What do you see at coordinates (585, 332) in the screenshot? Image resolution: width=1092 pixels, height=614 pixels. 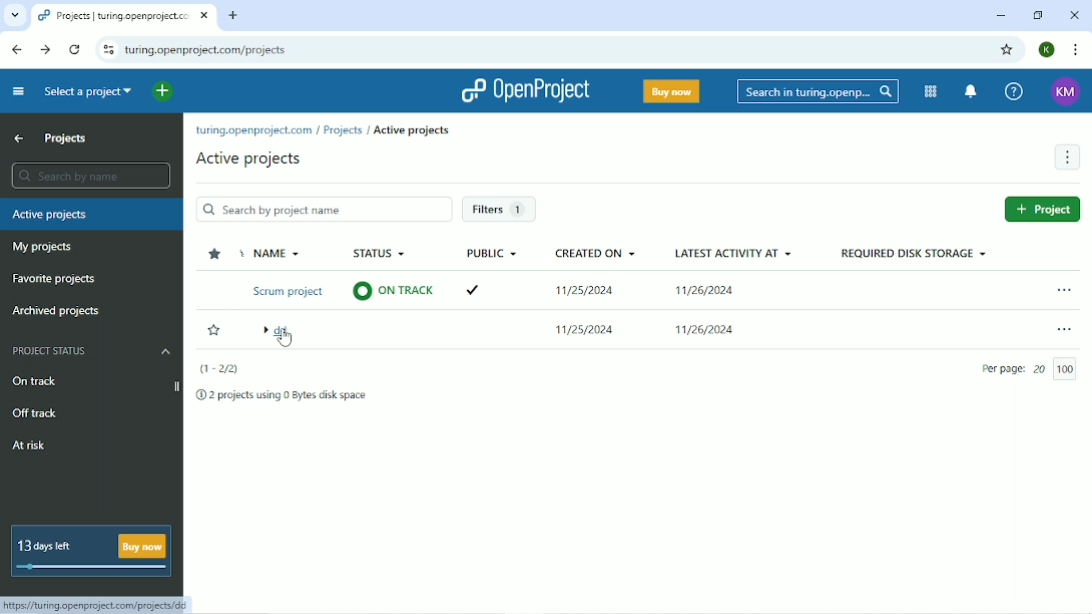 I see `11/25/2024` at bounding box center [585, 332].